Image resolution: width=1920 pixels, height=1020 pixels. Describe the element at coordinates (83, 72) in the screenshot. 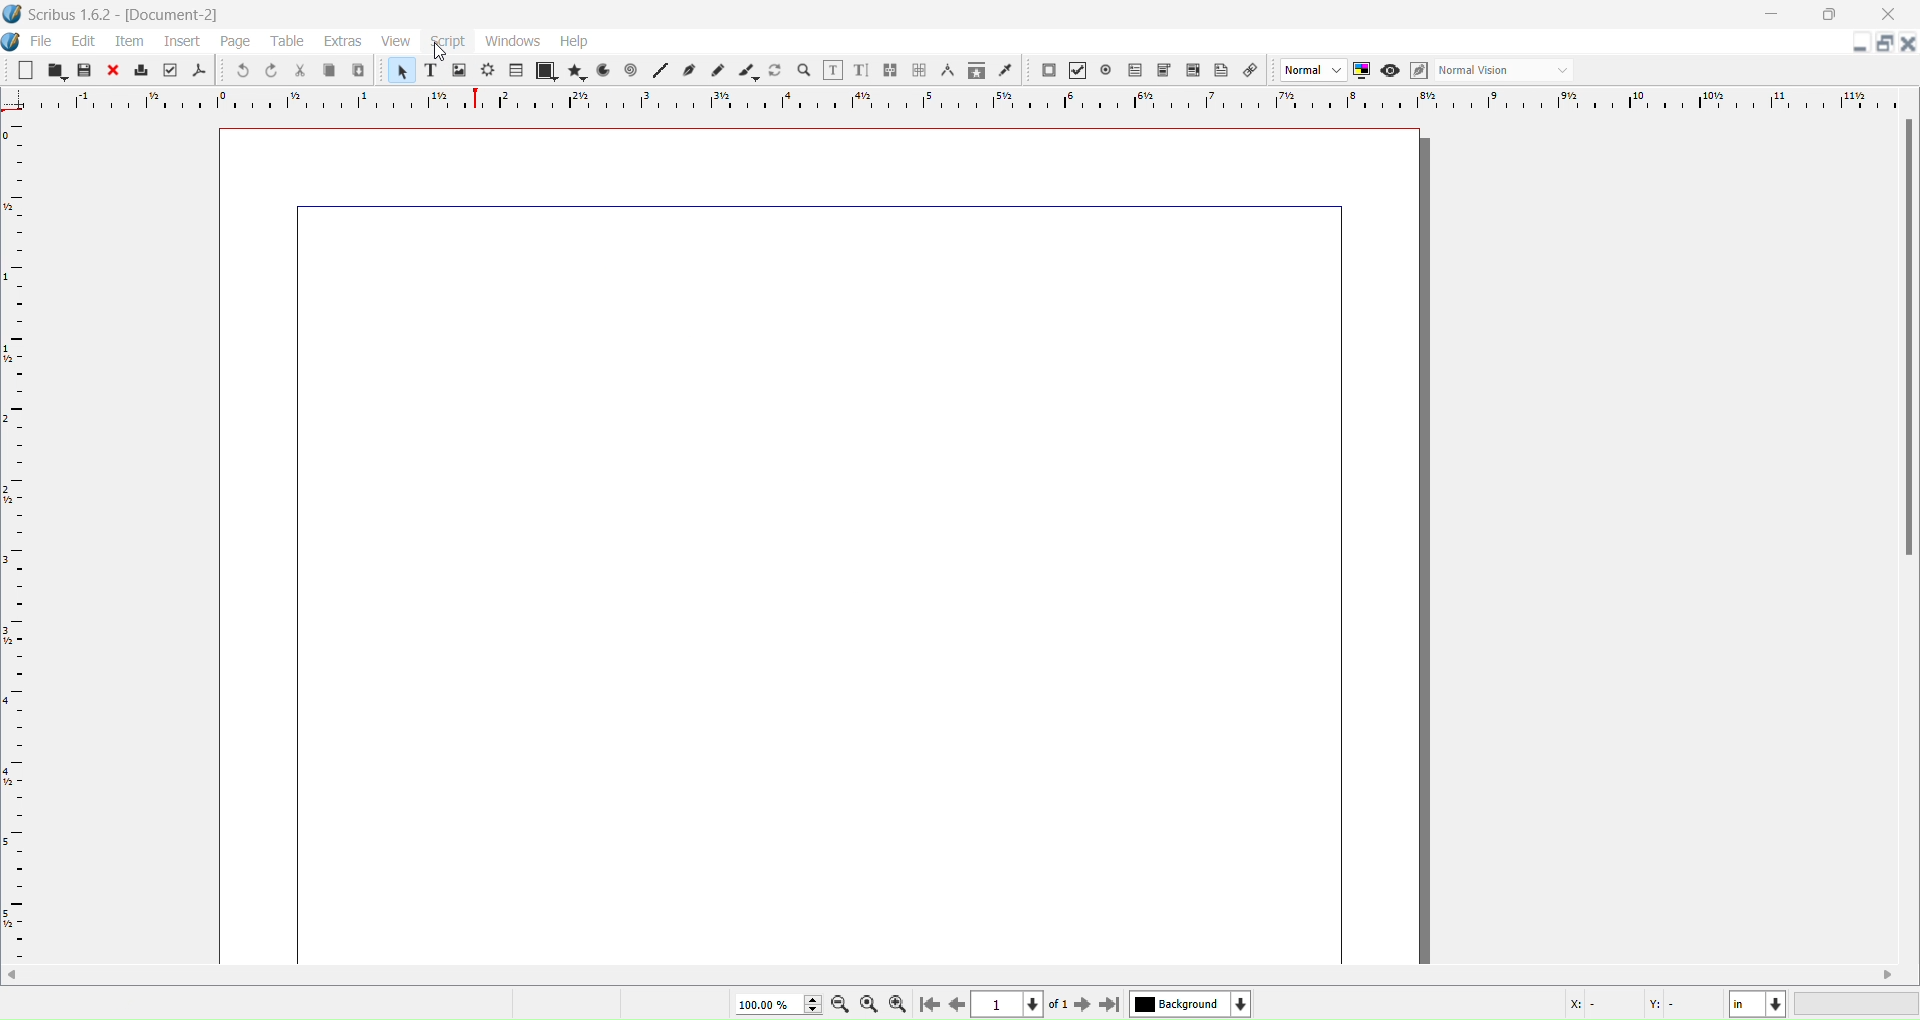

I see `Save` at that location.